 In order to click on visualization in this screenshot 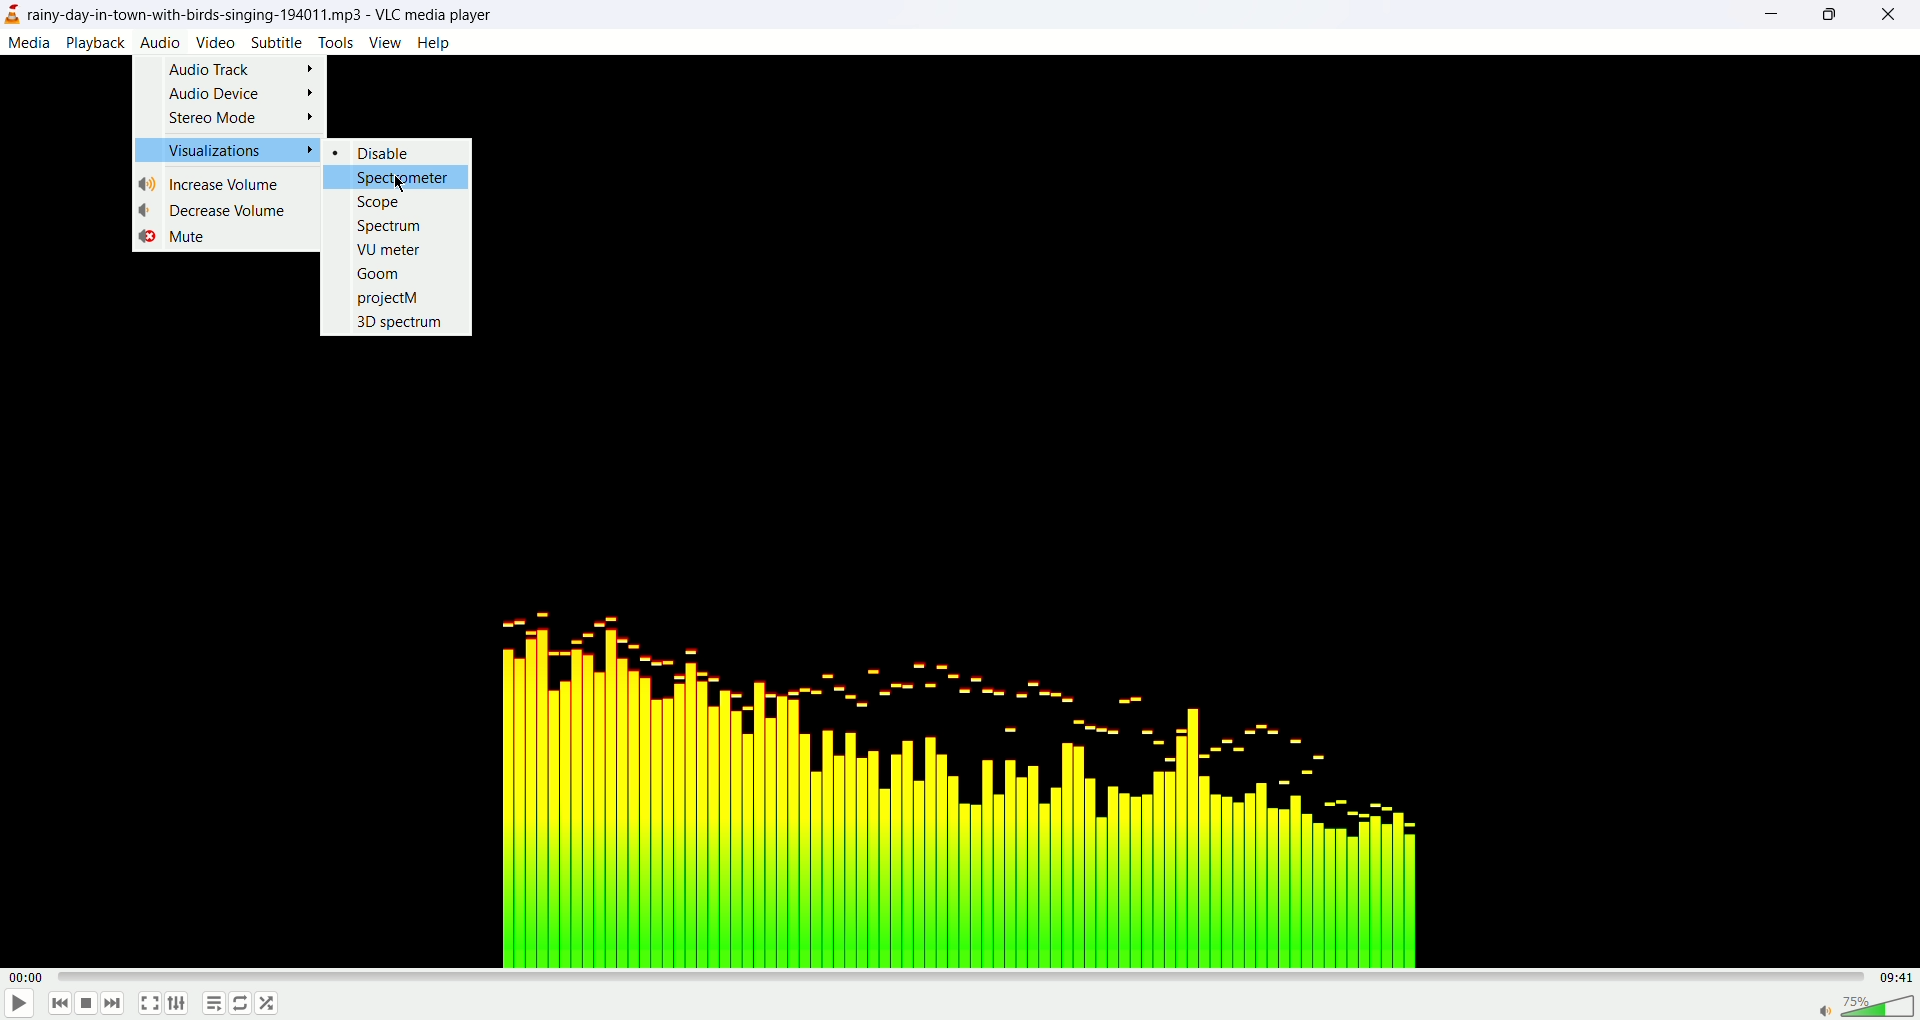, I will do `click(229, 149)`.